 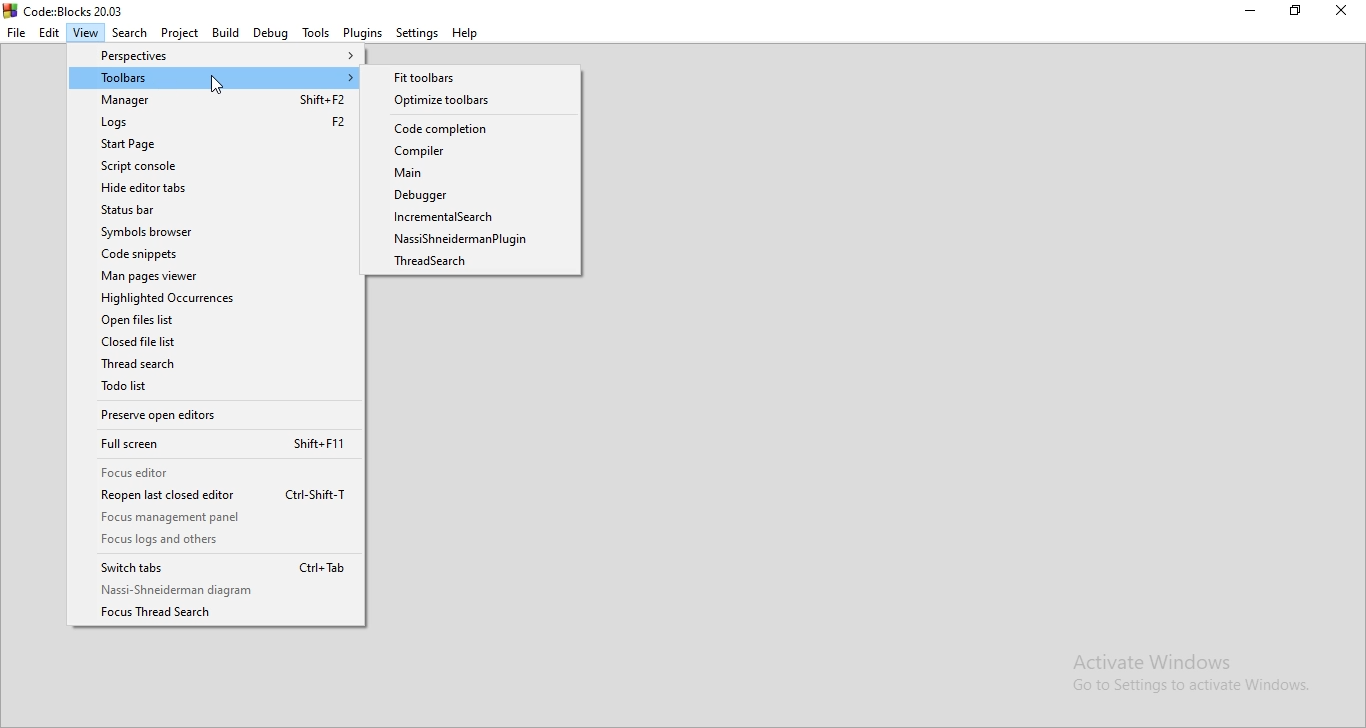 I want to click on close, so click(x=1345, y=12).